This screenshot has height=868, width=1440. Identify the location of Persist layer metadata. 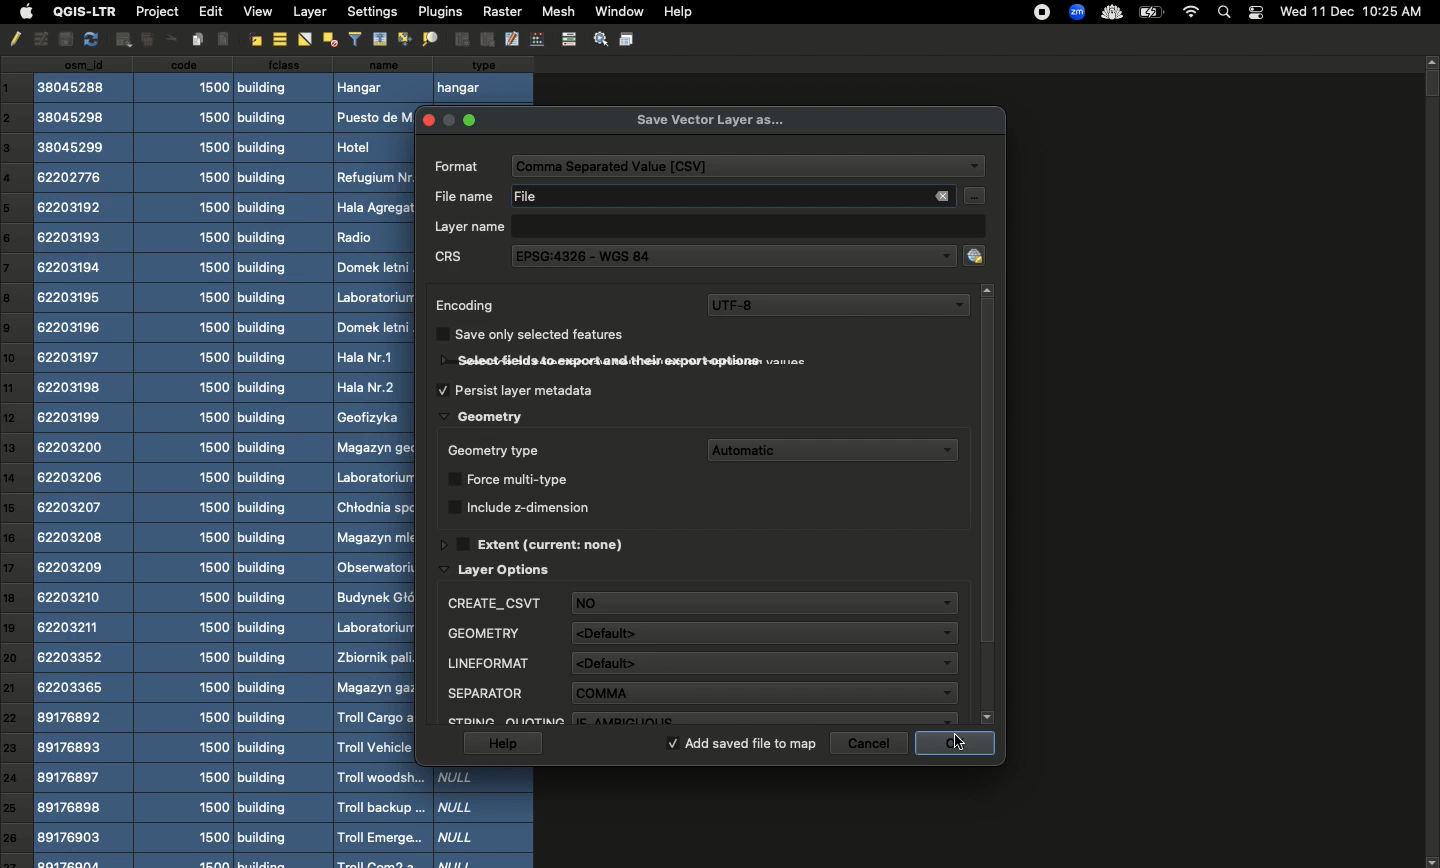
(530, 387).